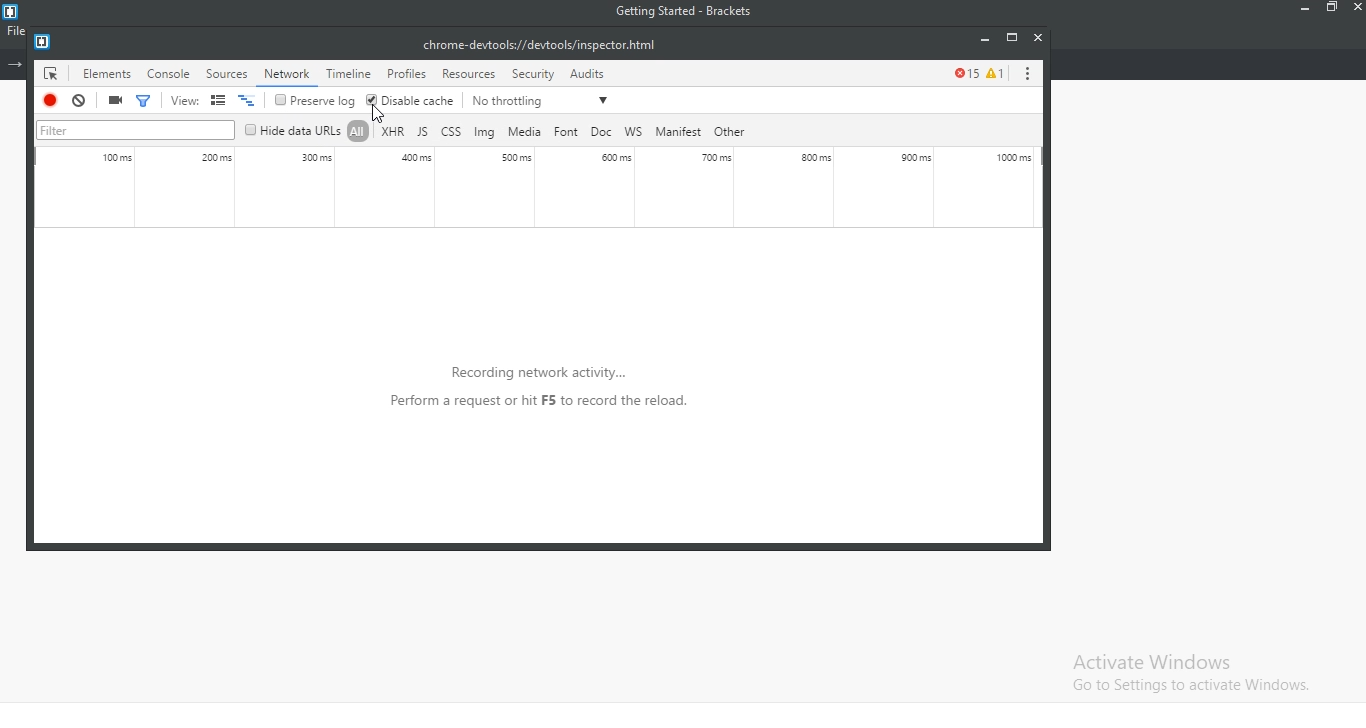 This screenshot has width=1366, height=728. Describe the element at coordinates (591, 72) in the screenshot. I see `audits` at that location.